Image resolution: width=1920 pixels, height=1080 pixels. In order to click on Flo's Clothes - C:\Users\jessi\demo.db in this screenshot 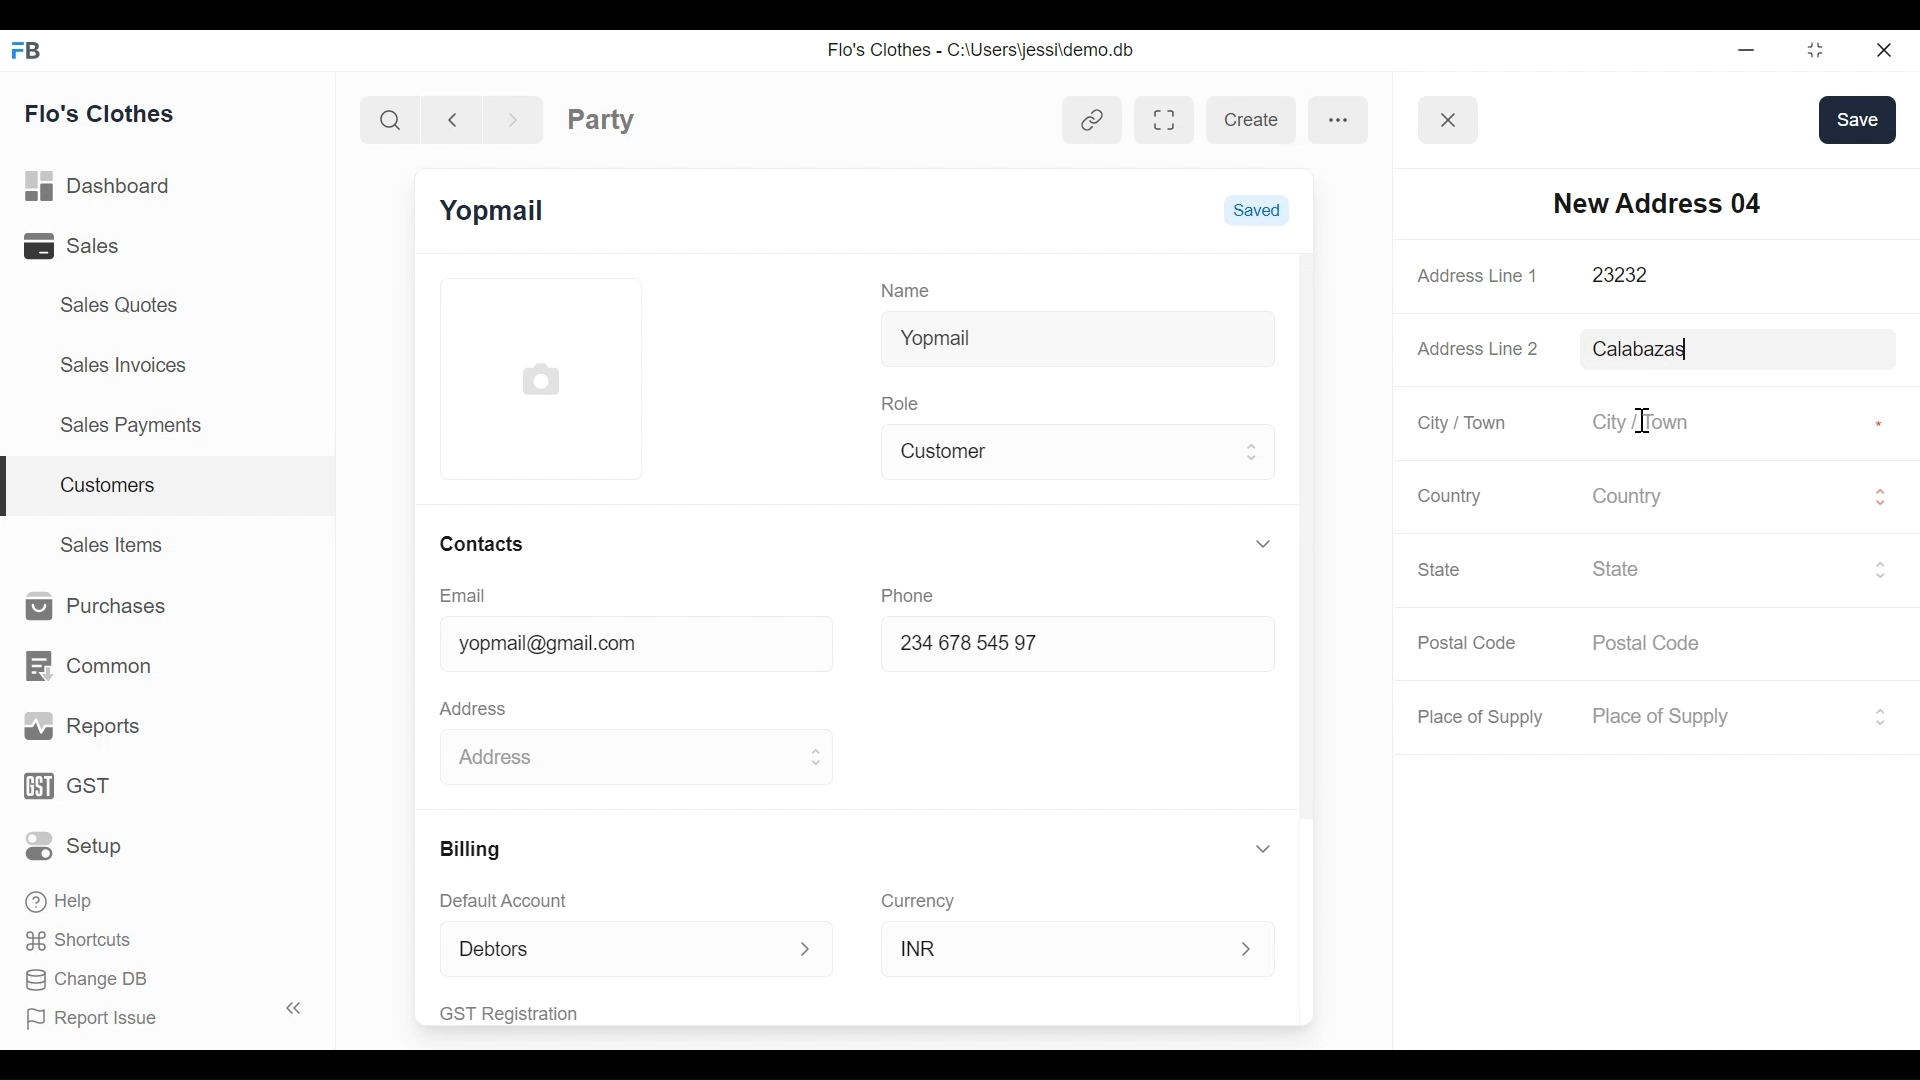, I will do `click(984, 51)`.